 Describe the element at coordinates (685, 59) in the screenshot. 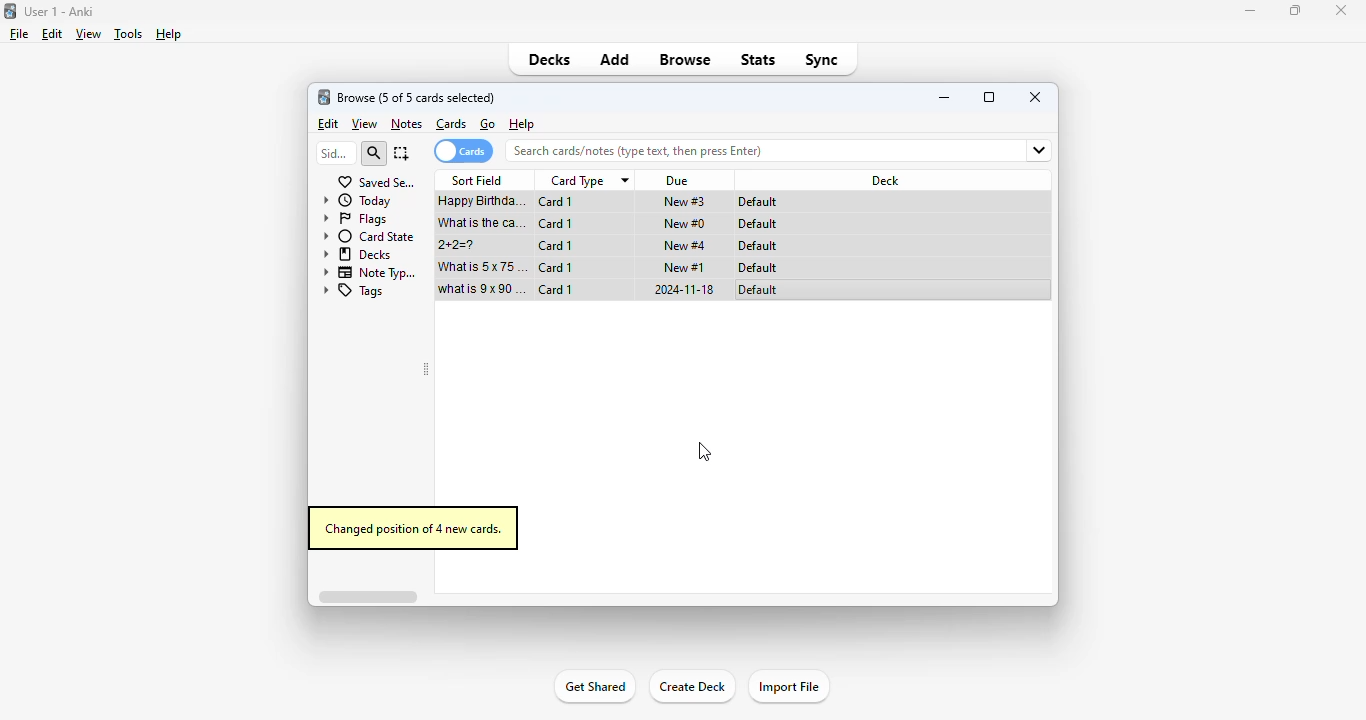

I see `browse` at that location.